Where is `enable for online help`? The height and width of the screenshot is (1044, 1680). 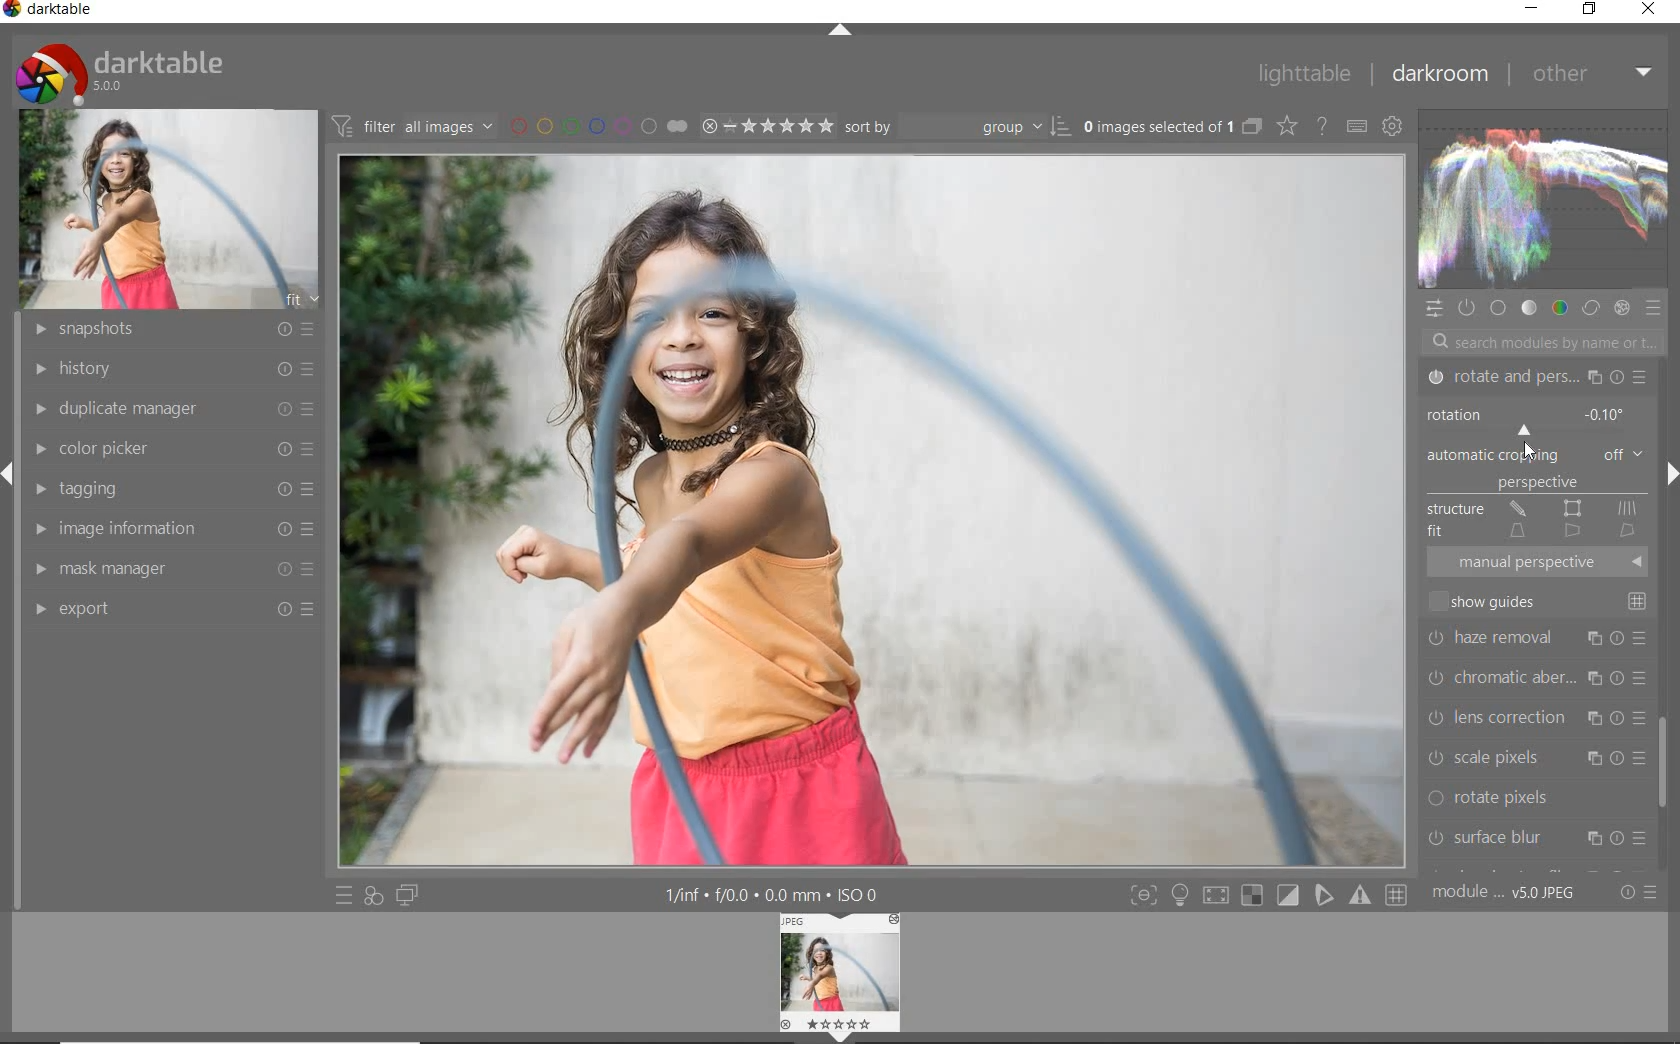 enable for online help is located at coordinates (1322, 126).